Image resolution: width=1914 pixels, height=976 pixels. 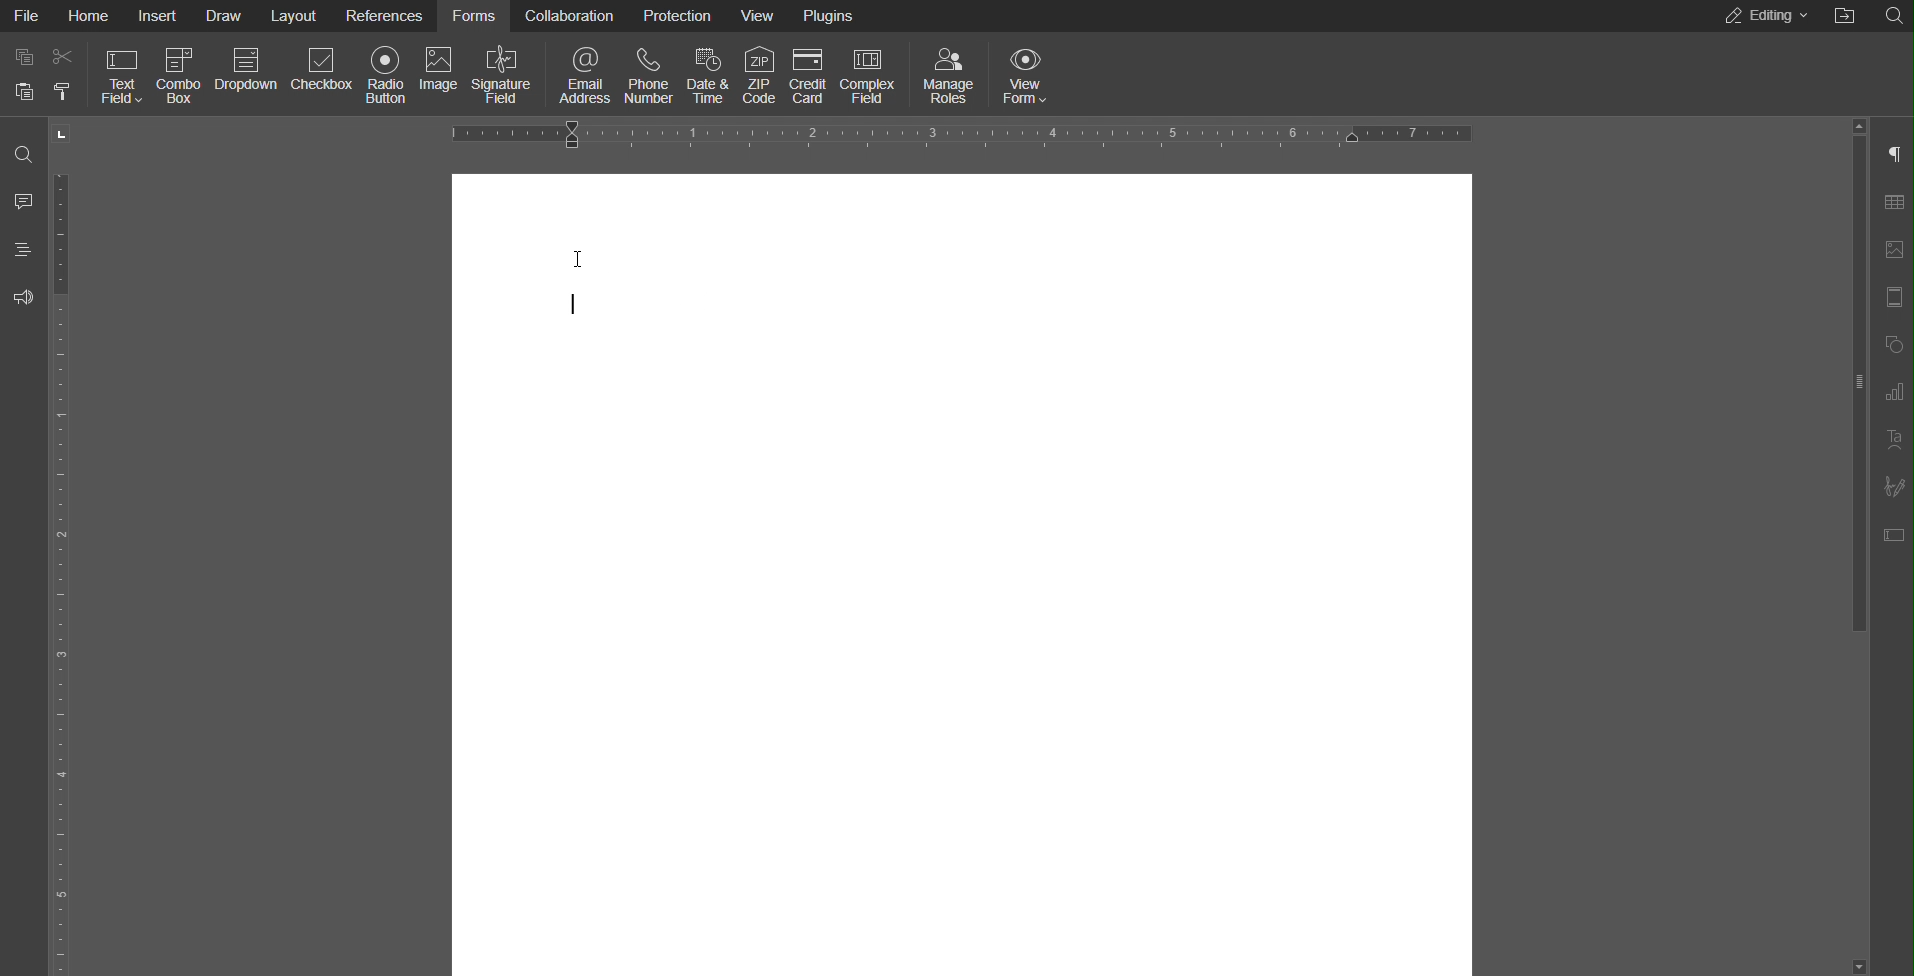 I want to click on Horizontal Ruler, so click(x=966, y=135).